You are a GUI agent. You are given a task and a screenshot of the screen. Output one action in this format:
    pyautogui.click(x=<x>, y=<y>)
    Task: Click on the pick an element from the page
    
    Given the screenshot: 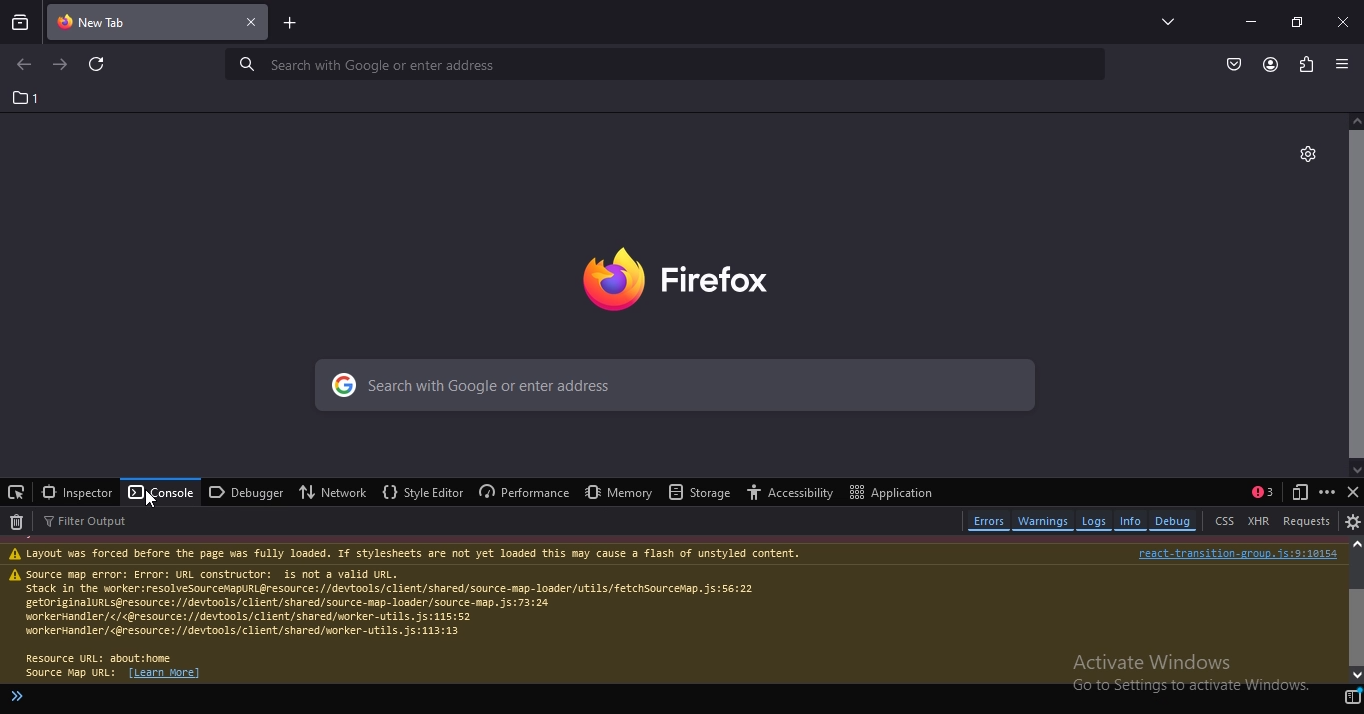 What is the action you would take?
    pyautogui.click(x=16, y=493)
    